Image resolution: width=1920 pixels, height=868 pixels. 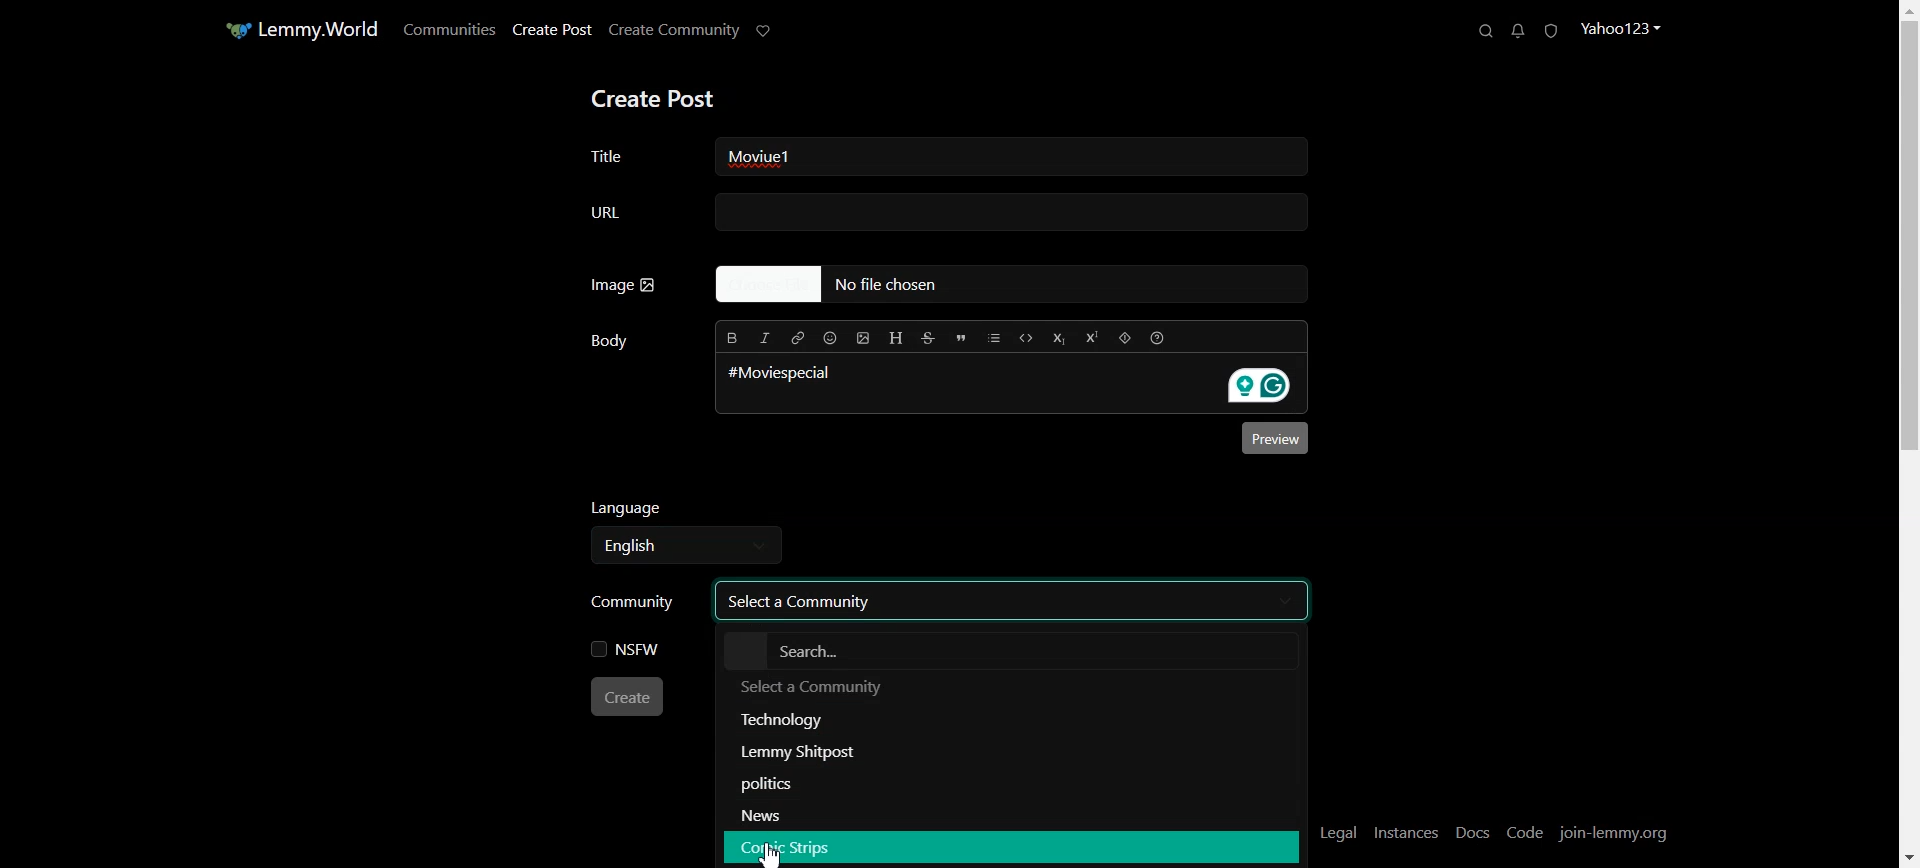 What do you see at coordinates (797, 847) in the screenshot?
I see `Comic Strips` at bounding box center [797, 847].